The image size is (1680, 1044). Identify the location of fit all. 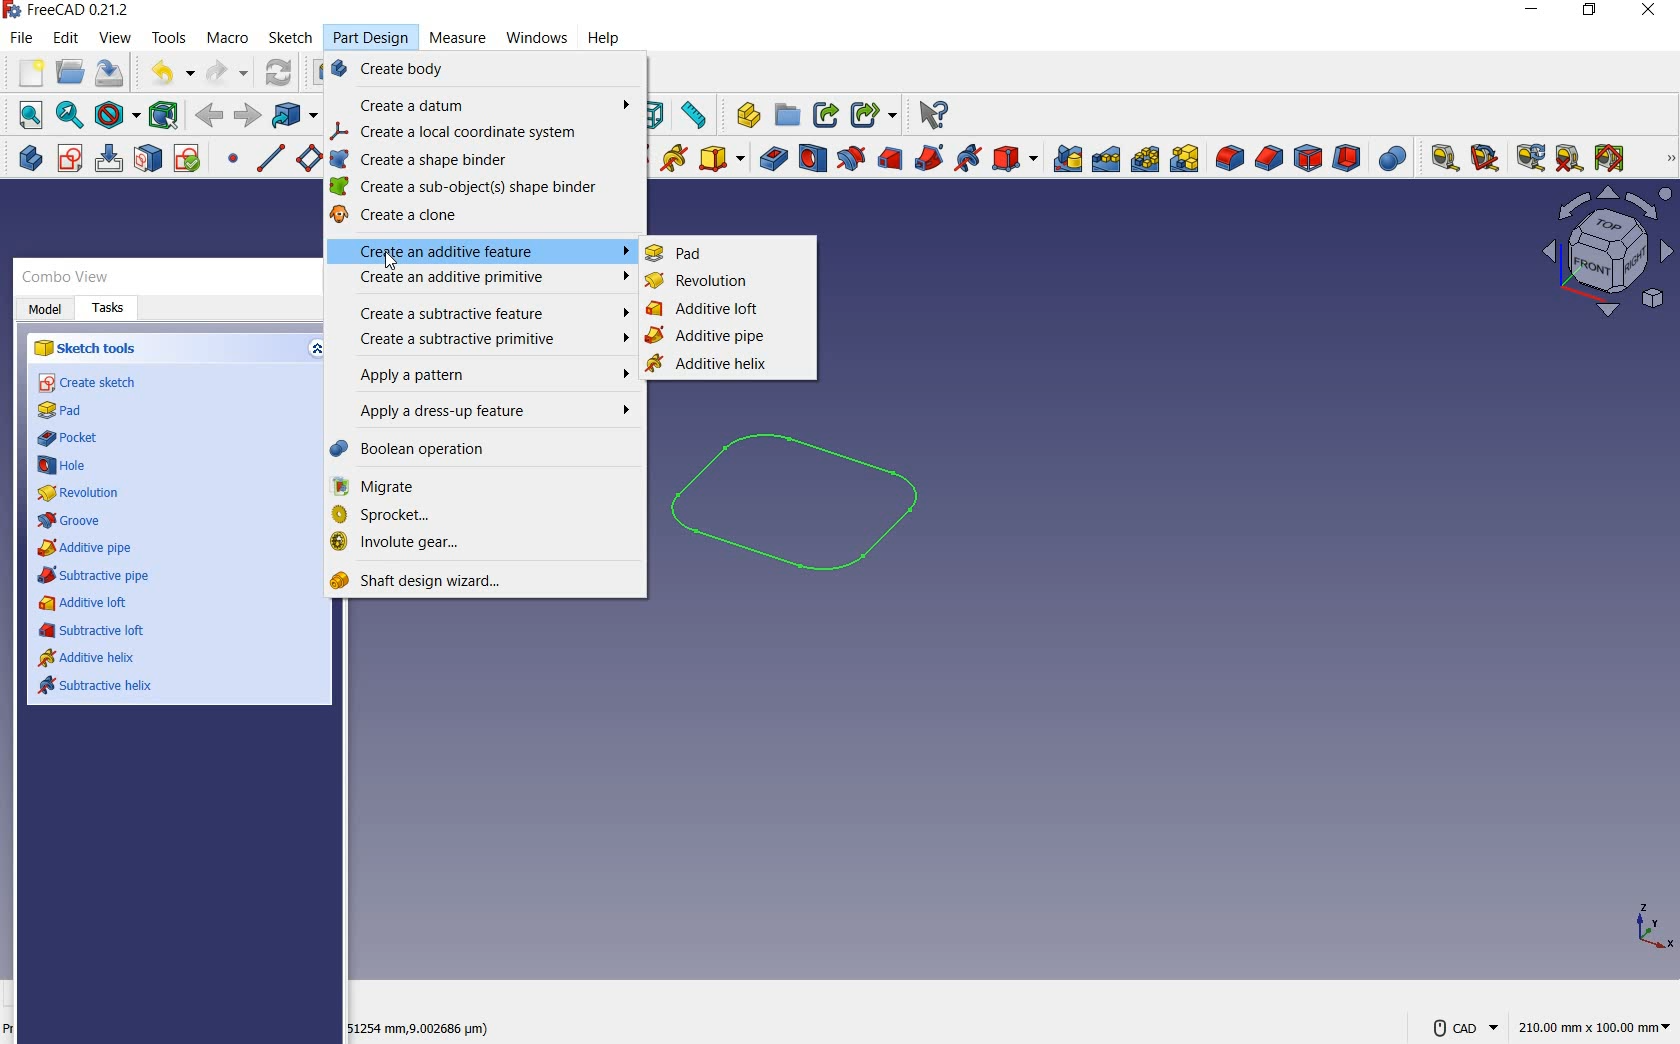
(28, 115).